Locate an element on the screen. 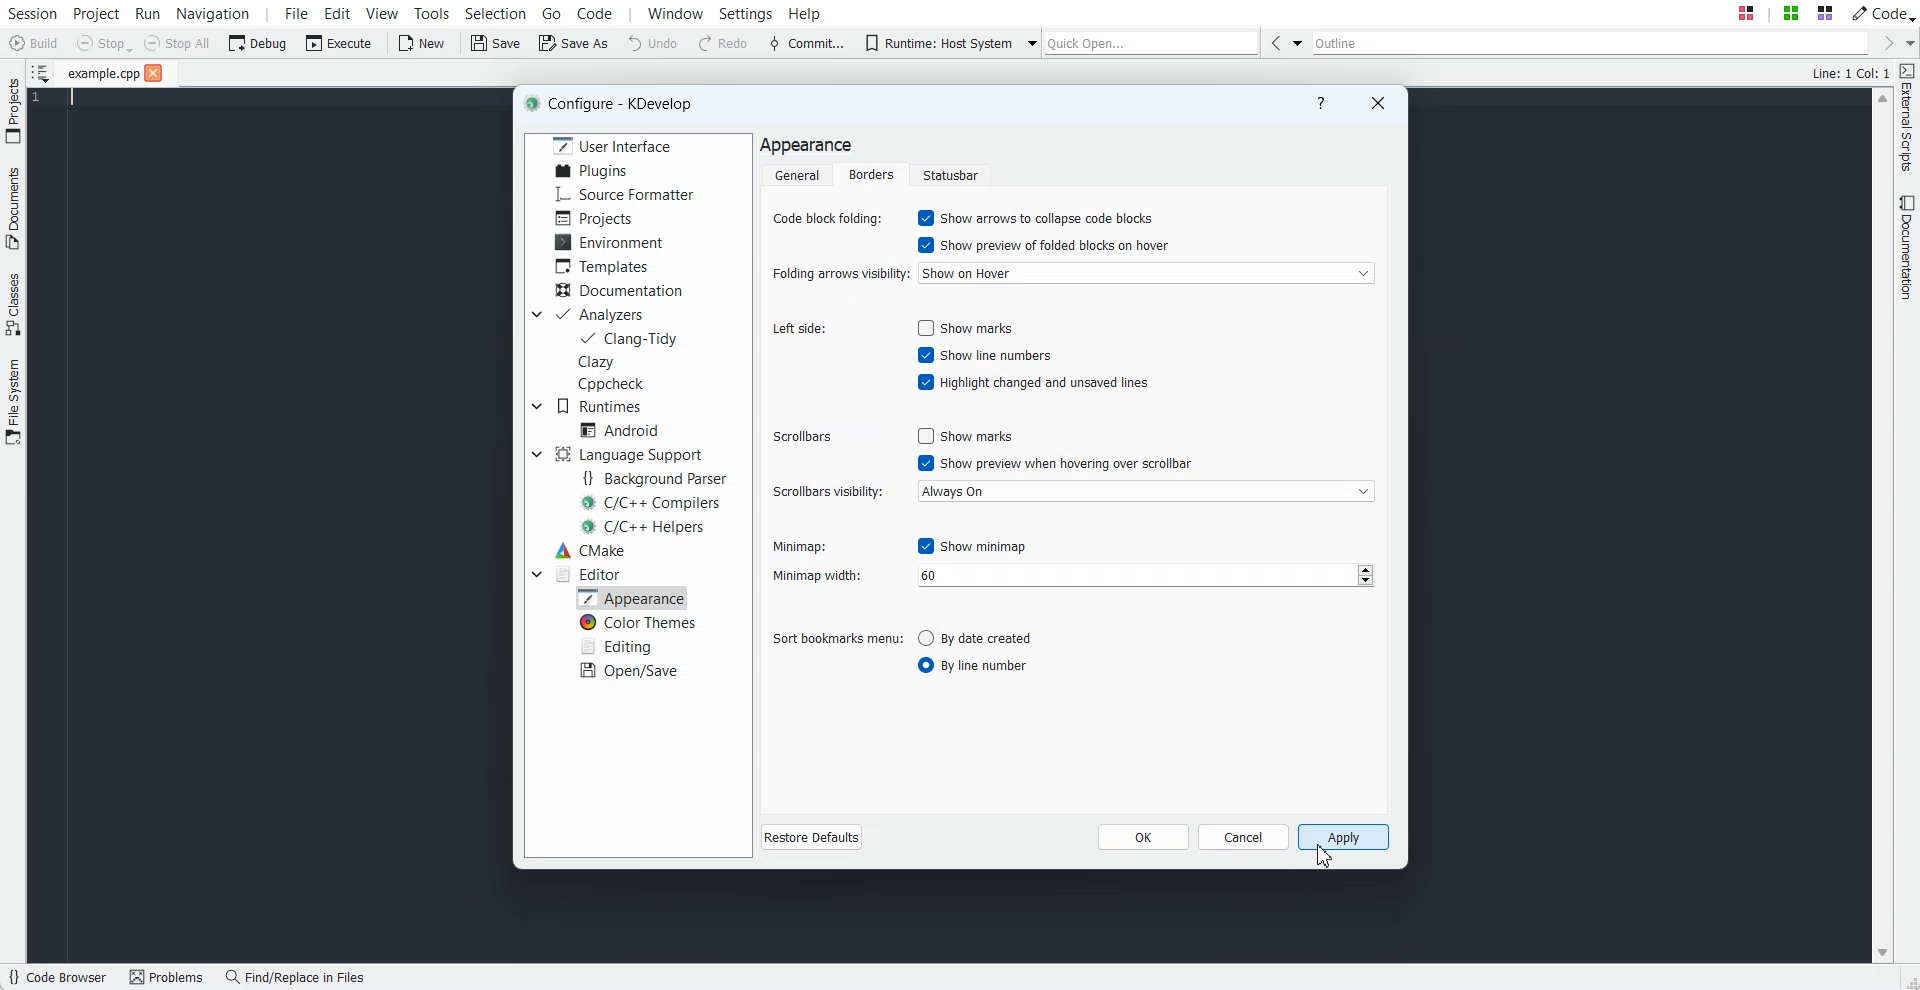 The width and height of the screenshot is (1920, 990). Templates is located at coordinates (604, 265).